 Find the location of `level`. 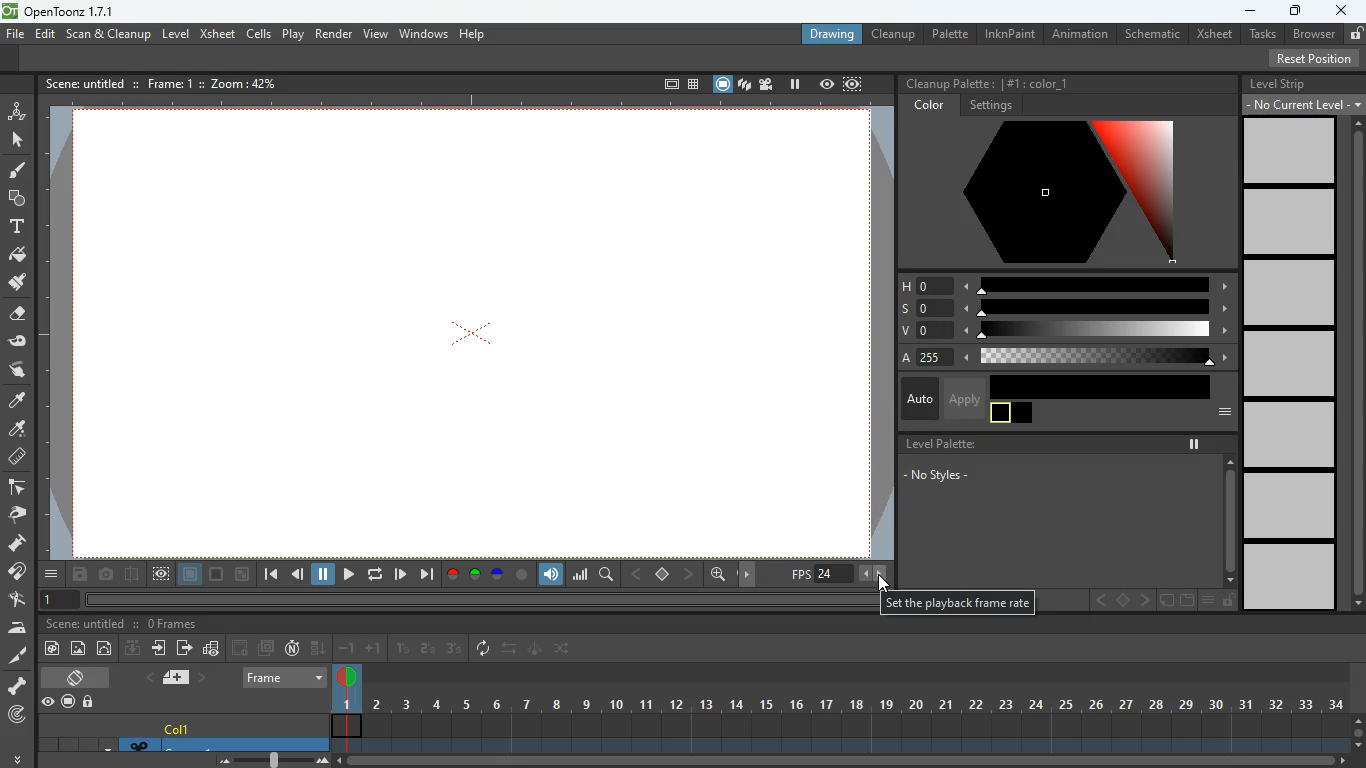

level is located at coordinates (1291, 222).